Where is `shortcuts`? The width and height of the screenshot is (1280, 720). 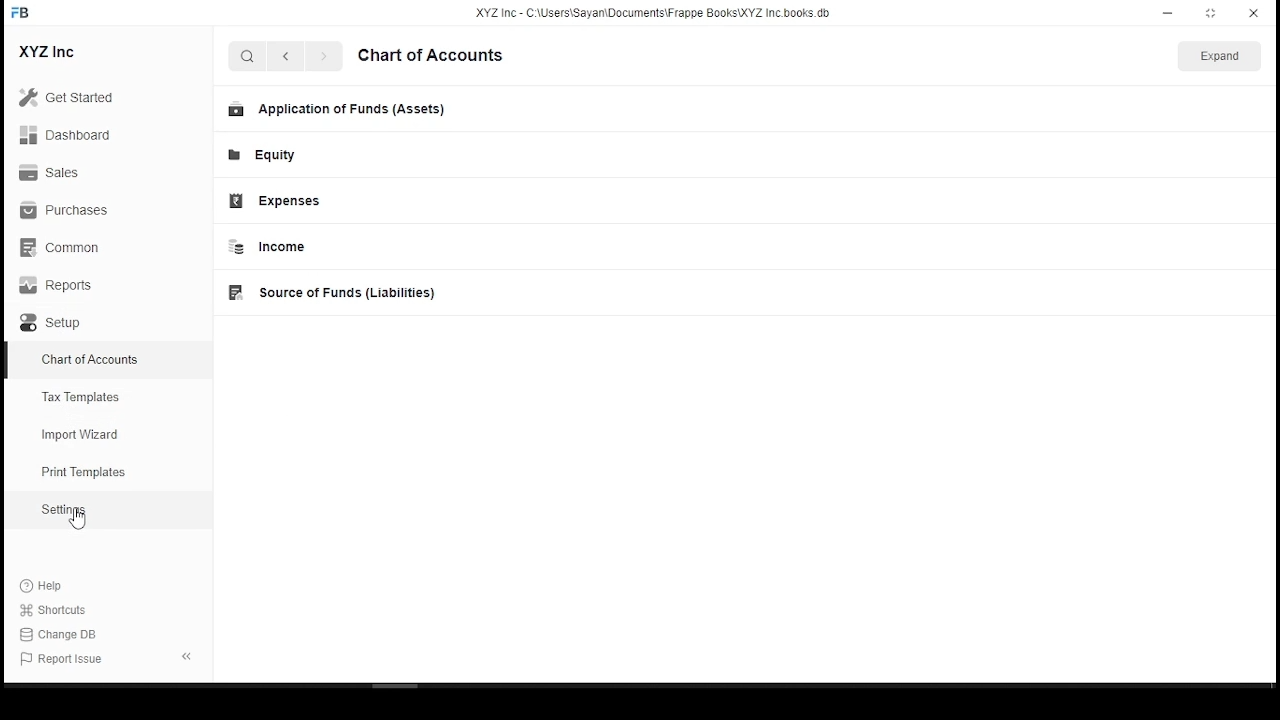
shortcuts is located at coordinates (58, 611).